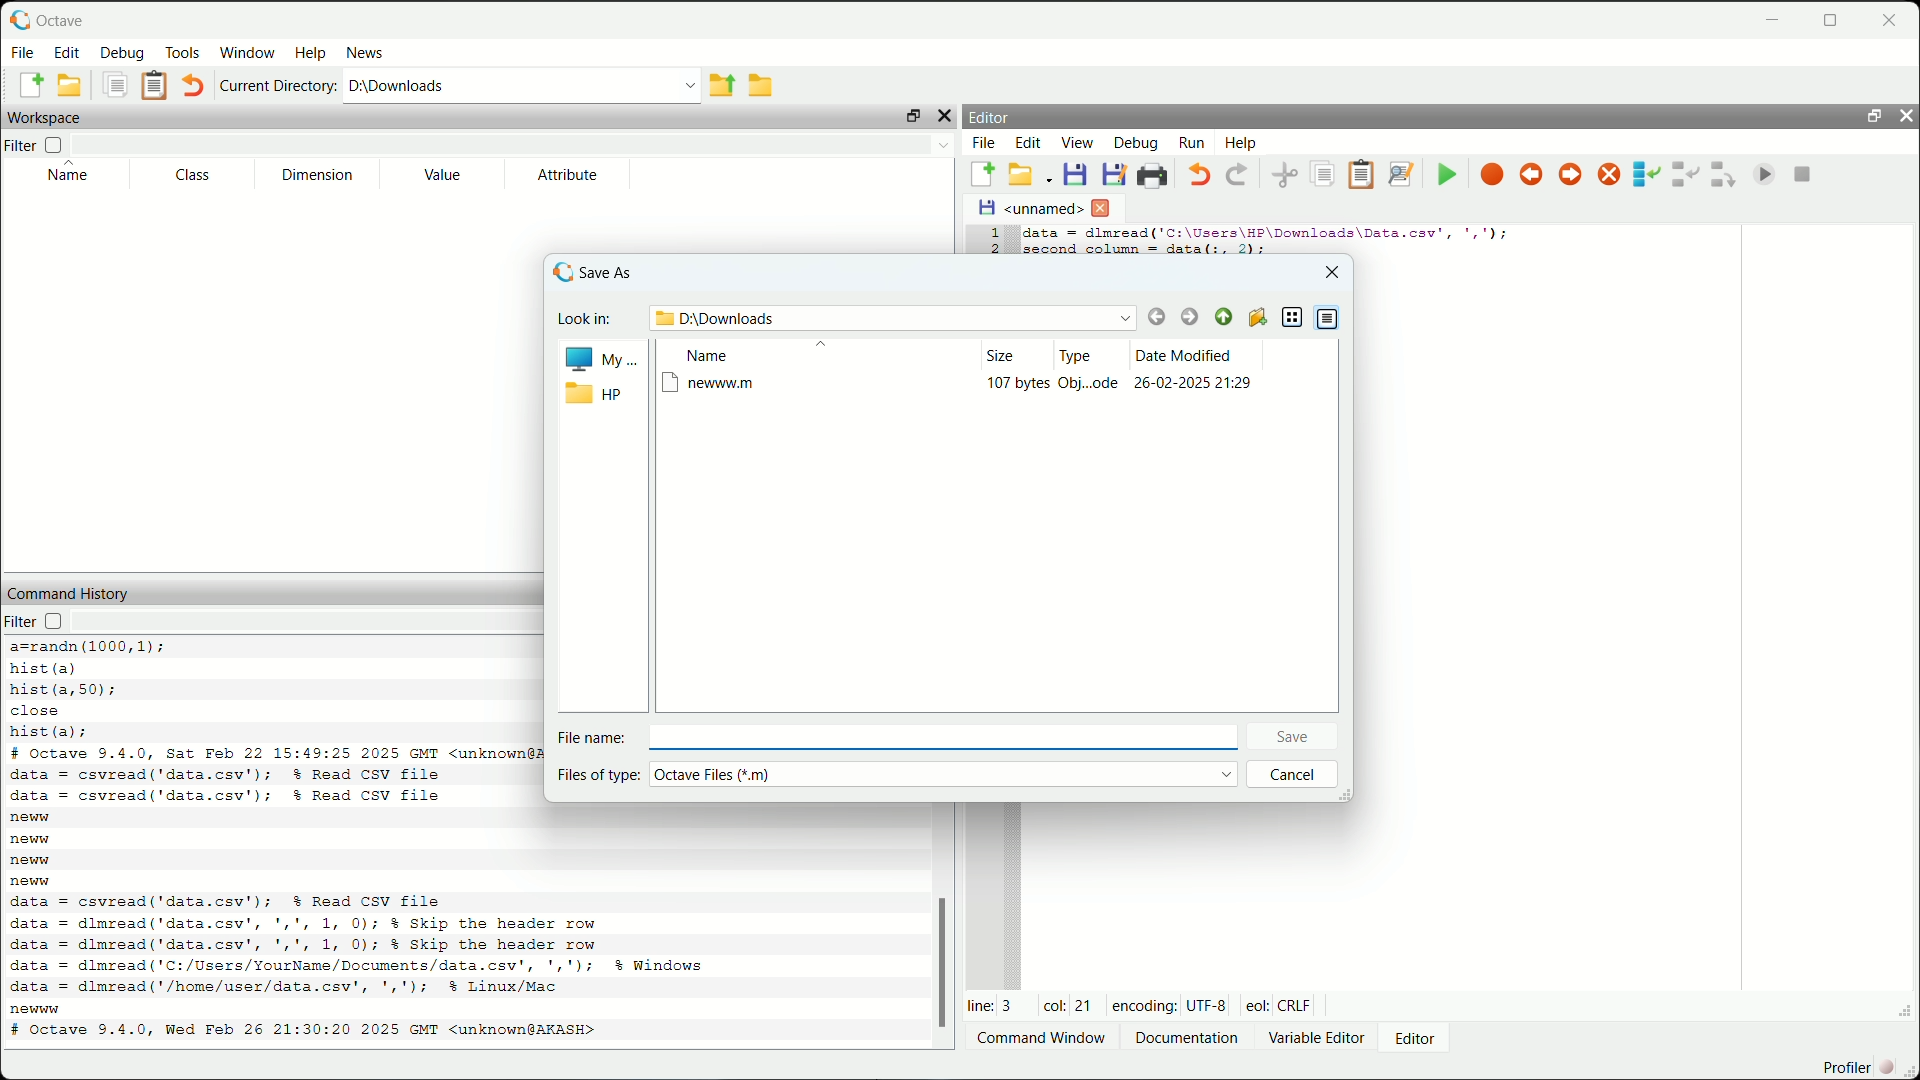 The height and width of the screenshot is (1080, 1920). I want to click on editor, so click(993, 115).